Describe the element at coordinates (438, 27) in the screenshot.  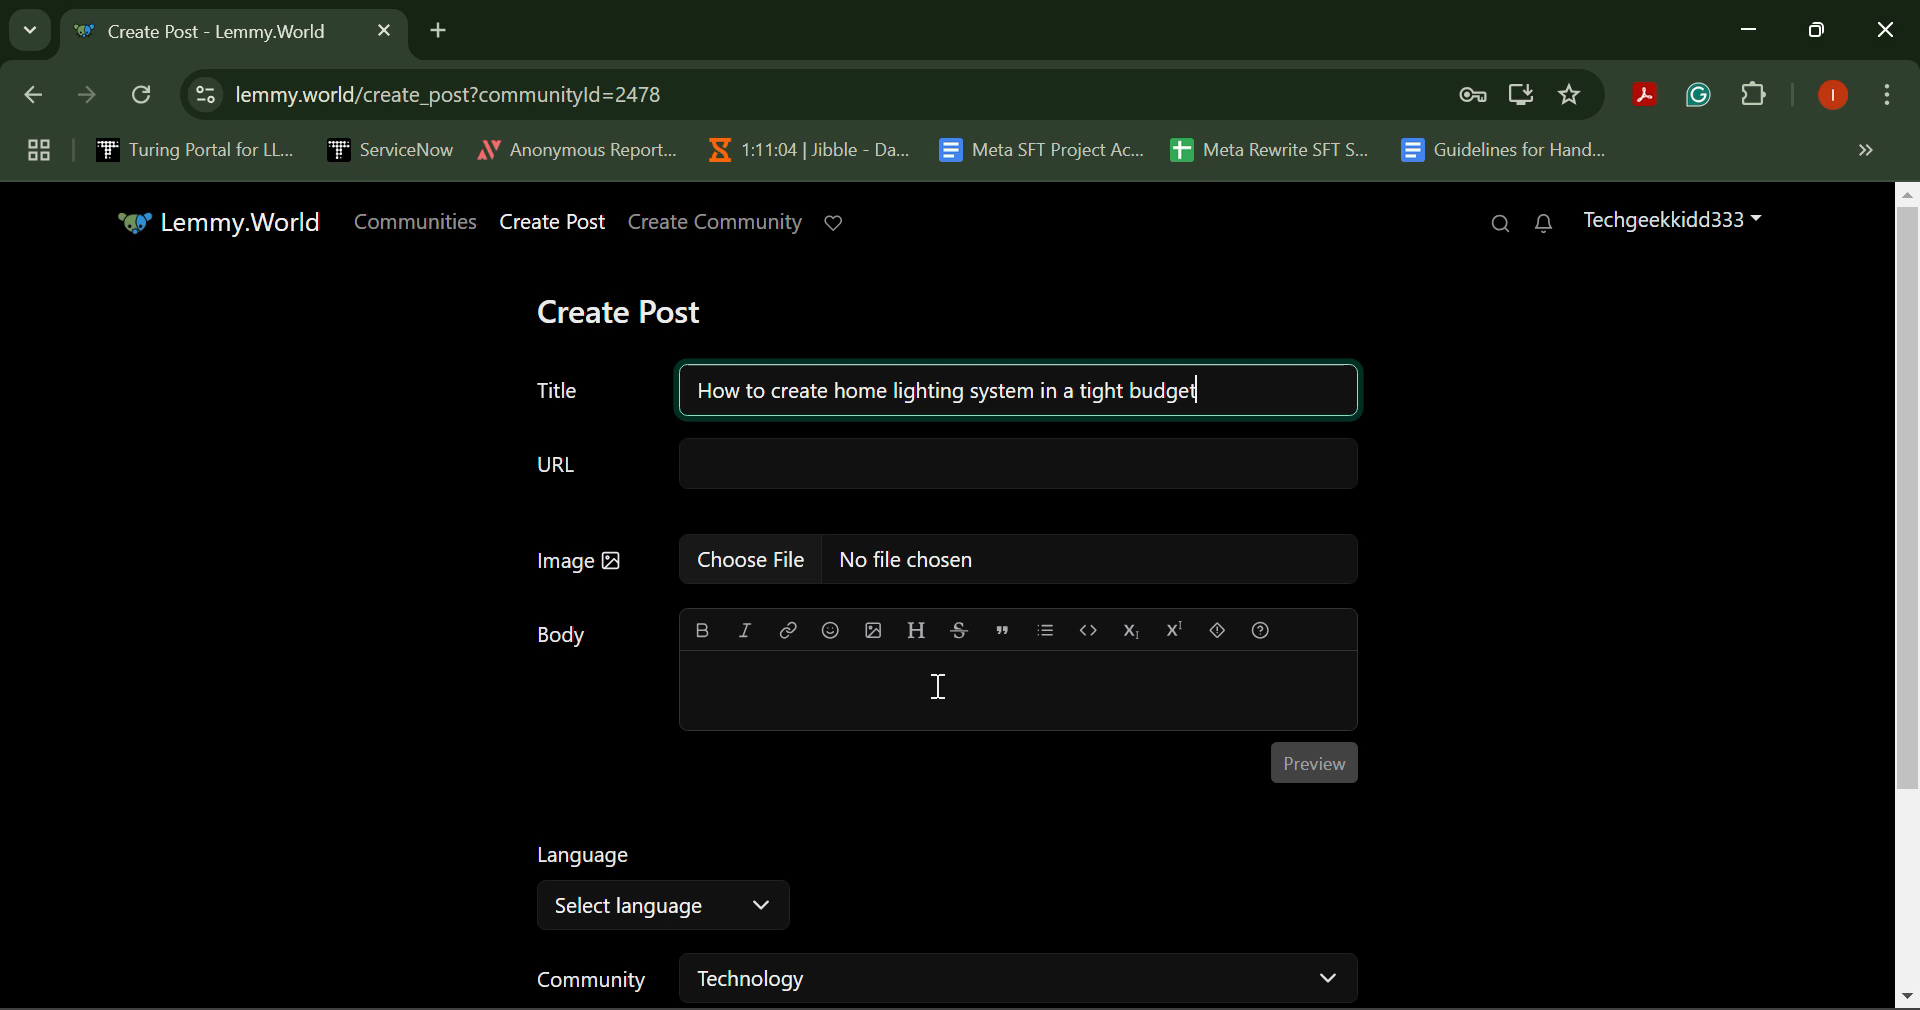
I see `Add Tab` at that location.